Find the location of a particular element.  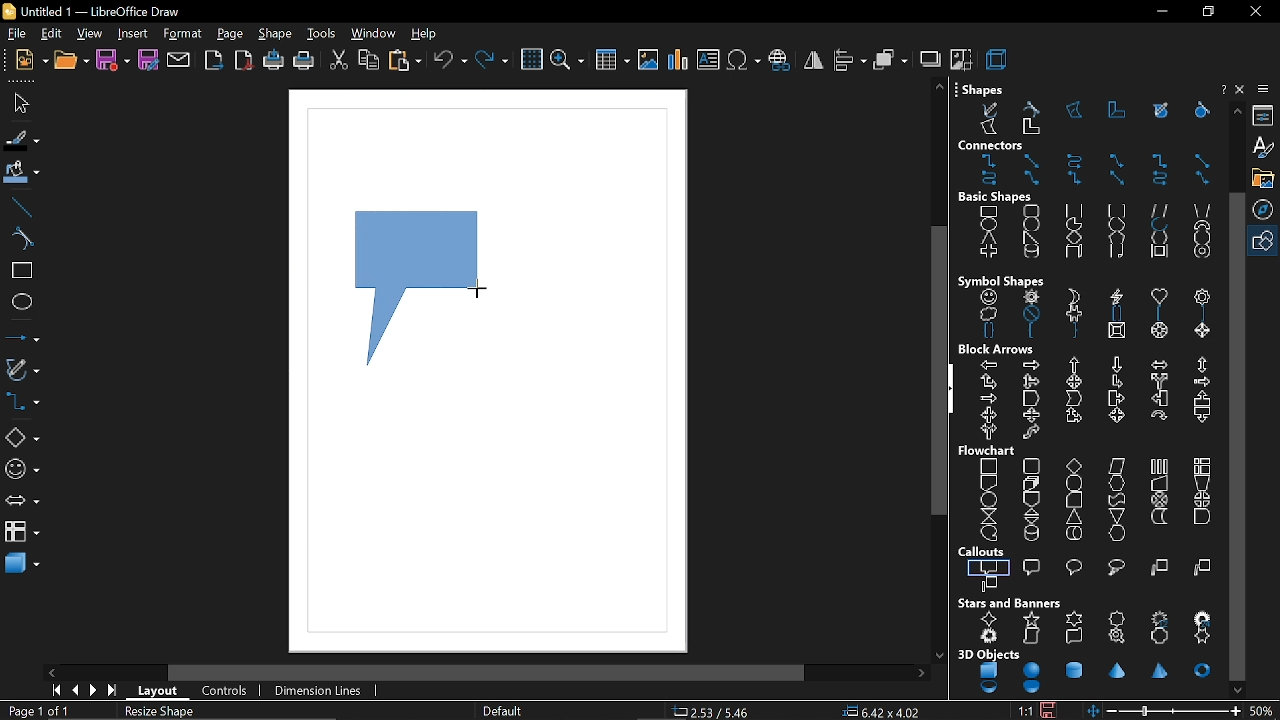

zoom is located at coordinates (568, 61).